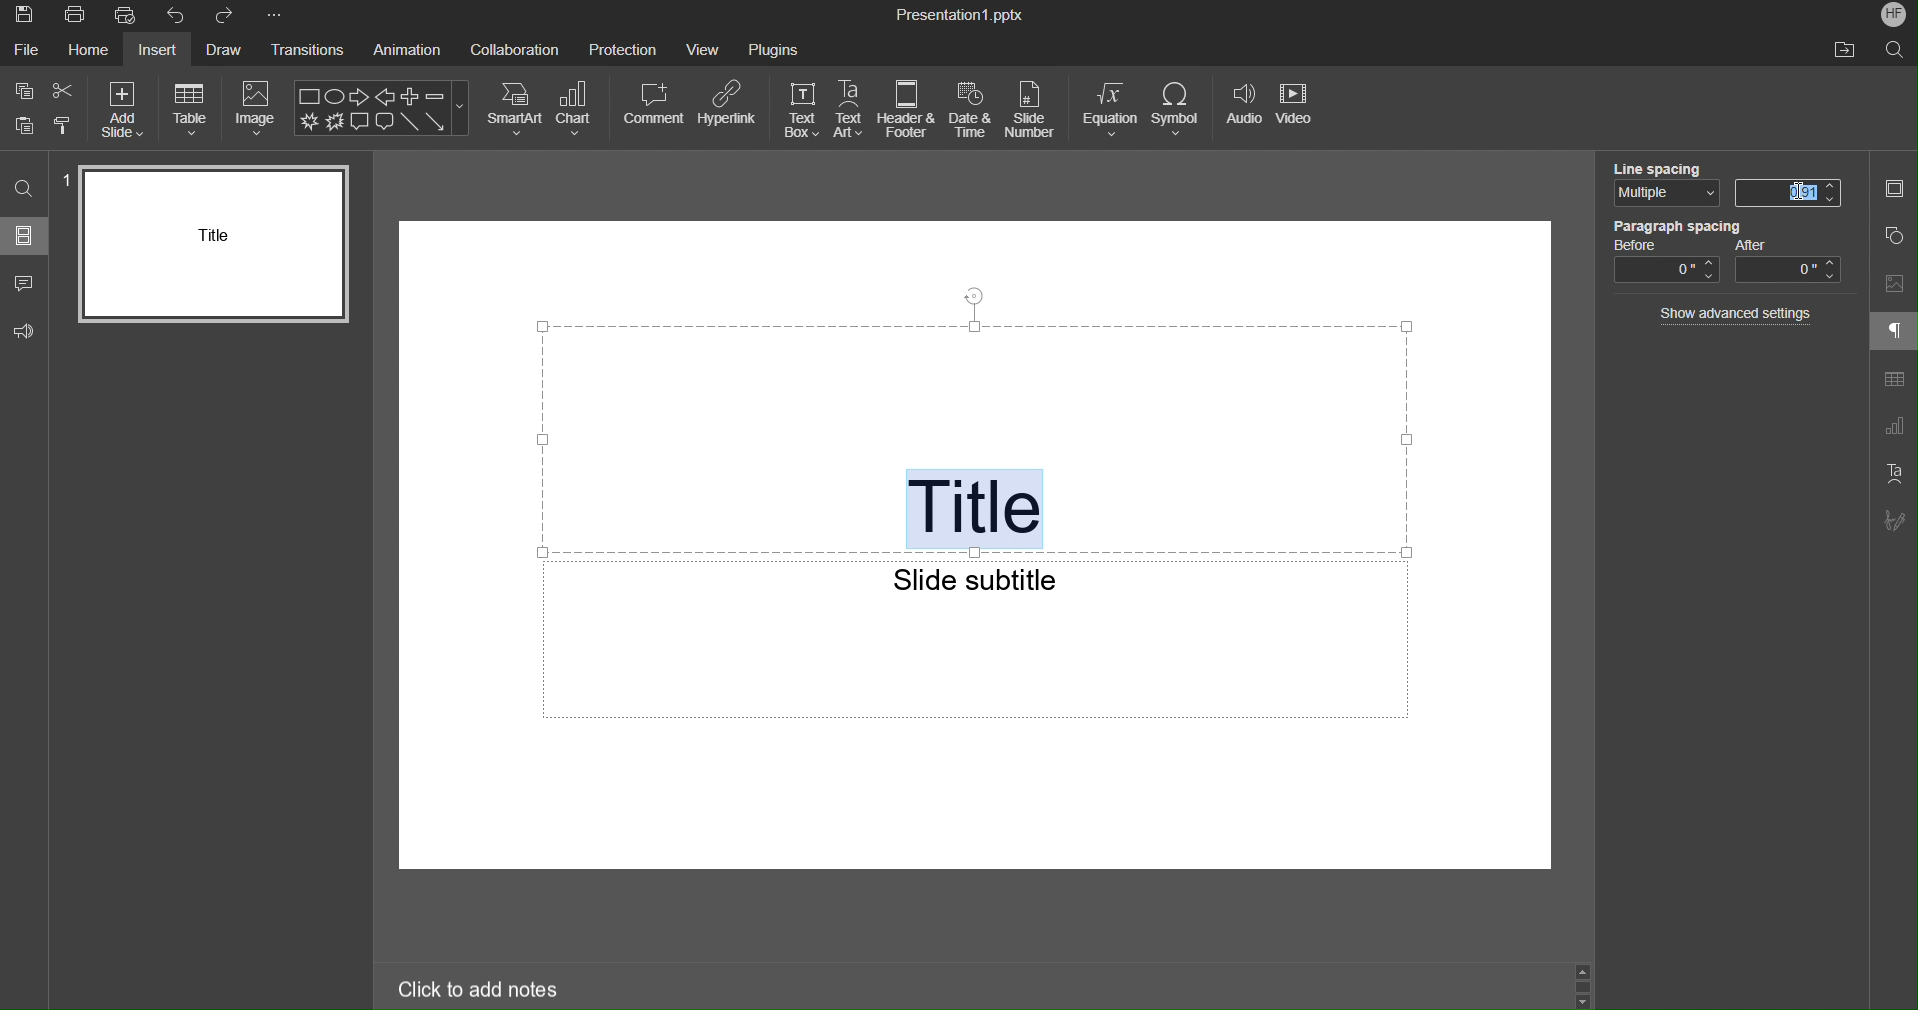 The image size is (1918, 1010). Describe the element at coordinates (129, 17) in the screenshot. I see `Quick Print` at that location.